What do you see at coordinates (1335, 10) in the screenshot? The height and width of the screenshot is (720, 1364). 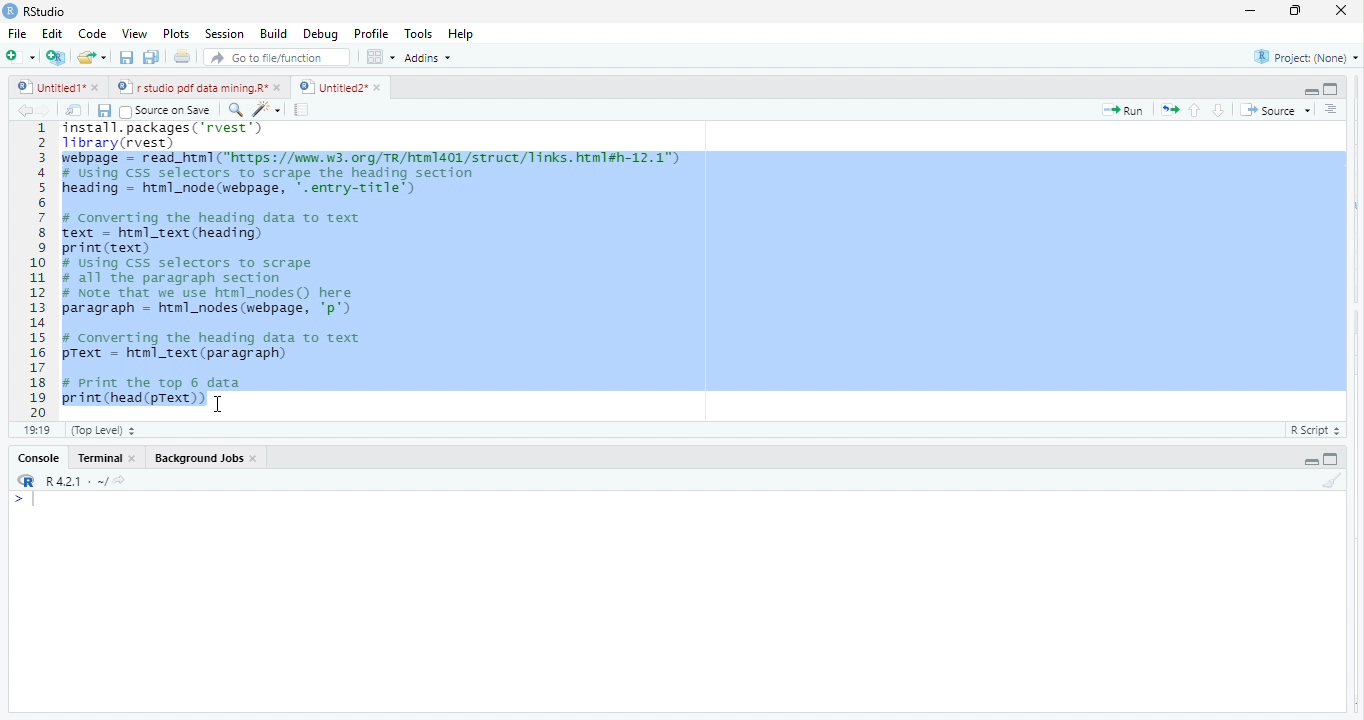 I see `close` at bounding box center [1335, 10].